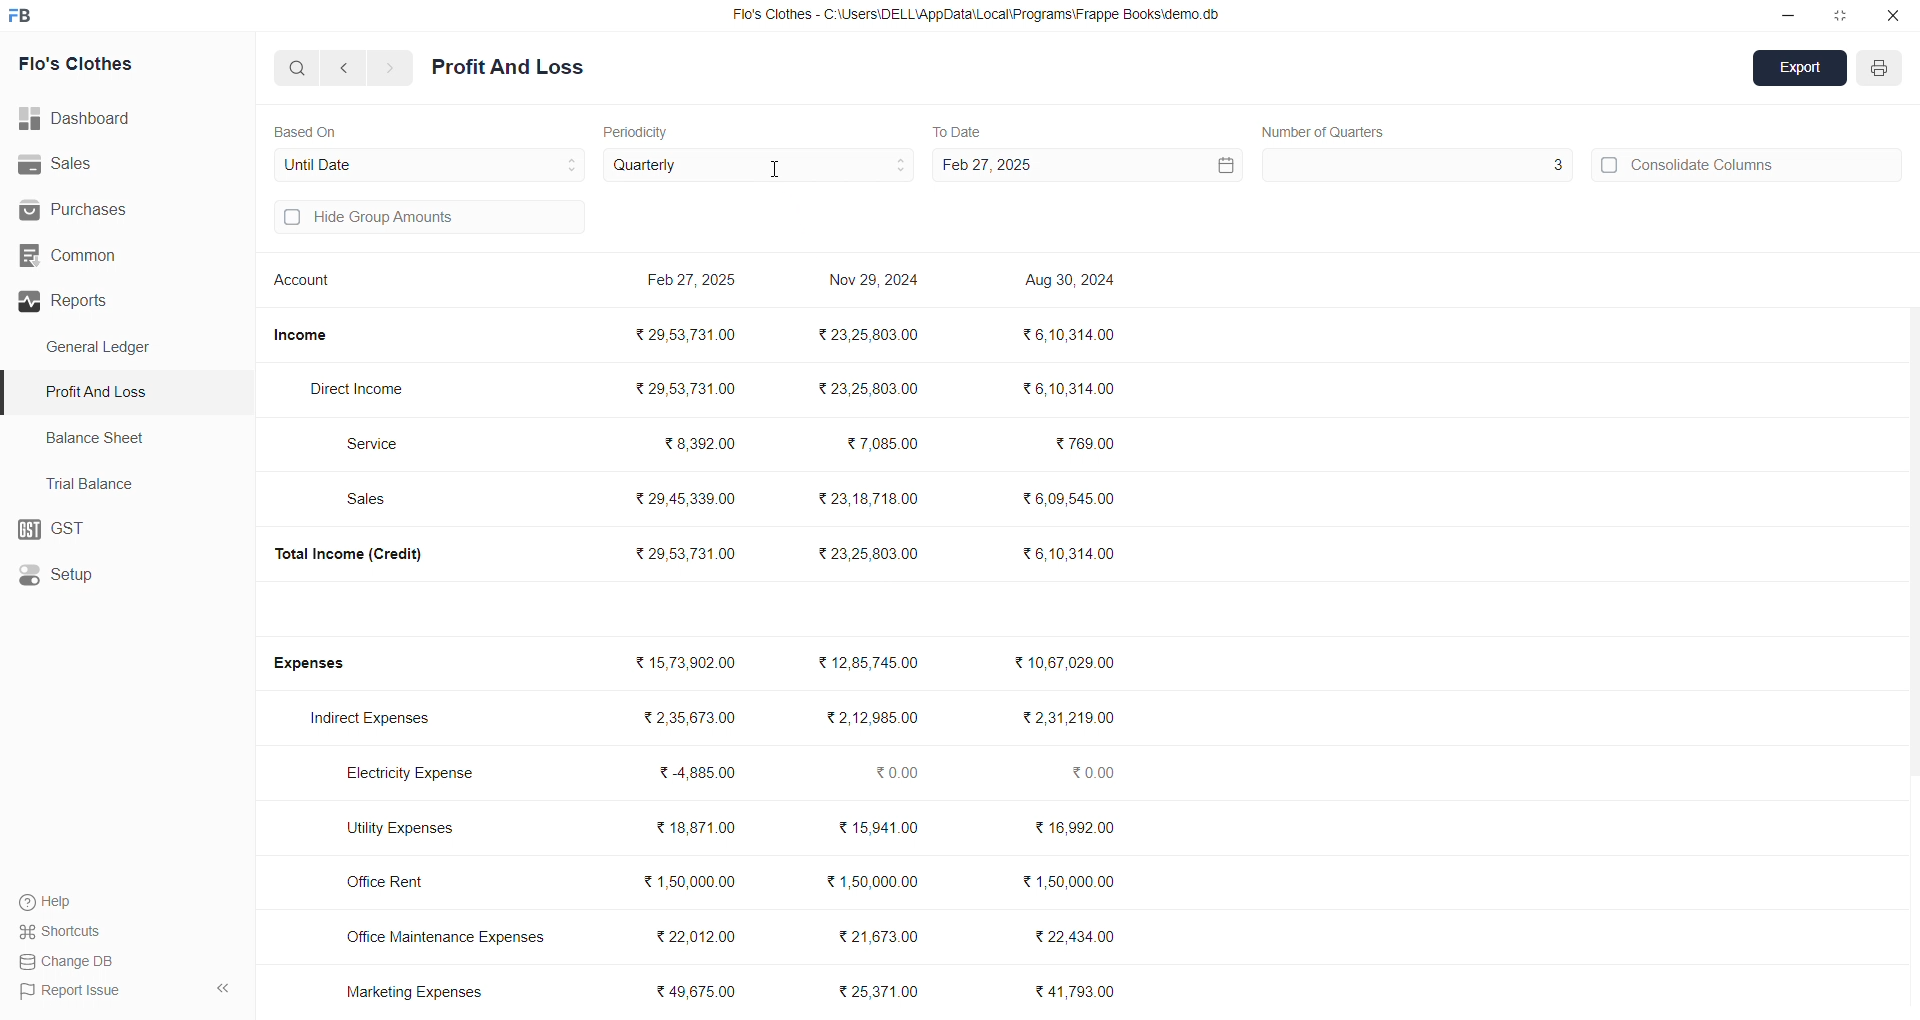 The width and height of the screenshot is (1920, 1020). I want to click on Expenses, so click(322, 664).